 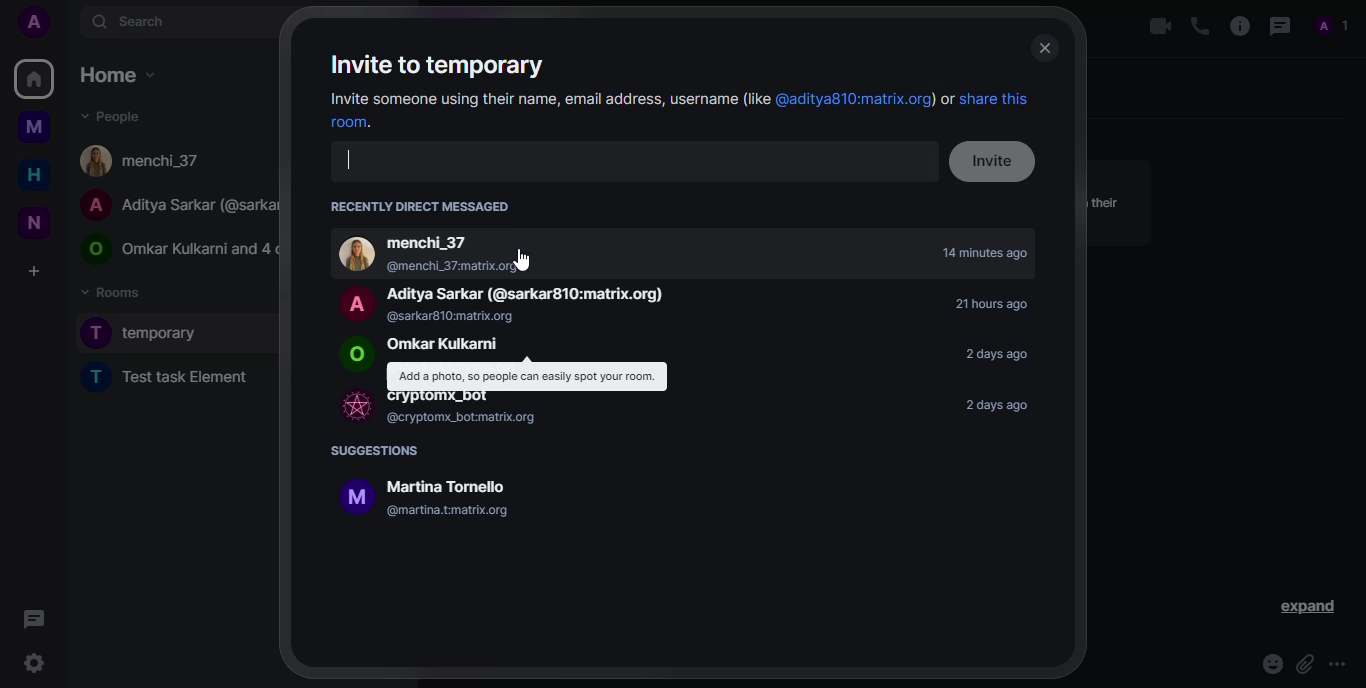 What do you see at coordinates (431, 244) in the screenshot?
I see `‘menchi_37` at bounding box center [431, 244].